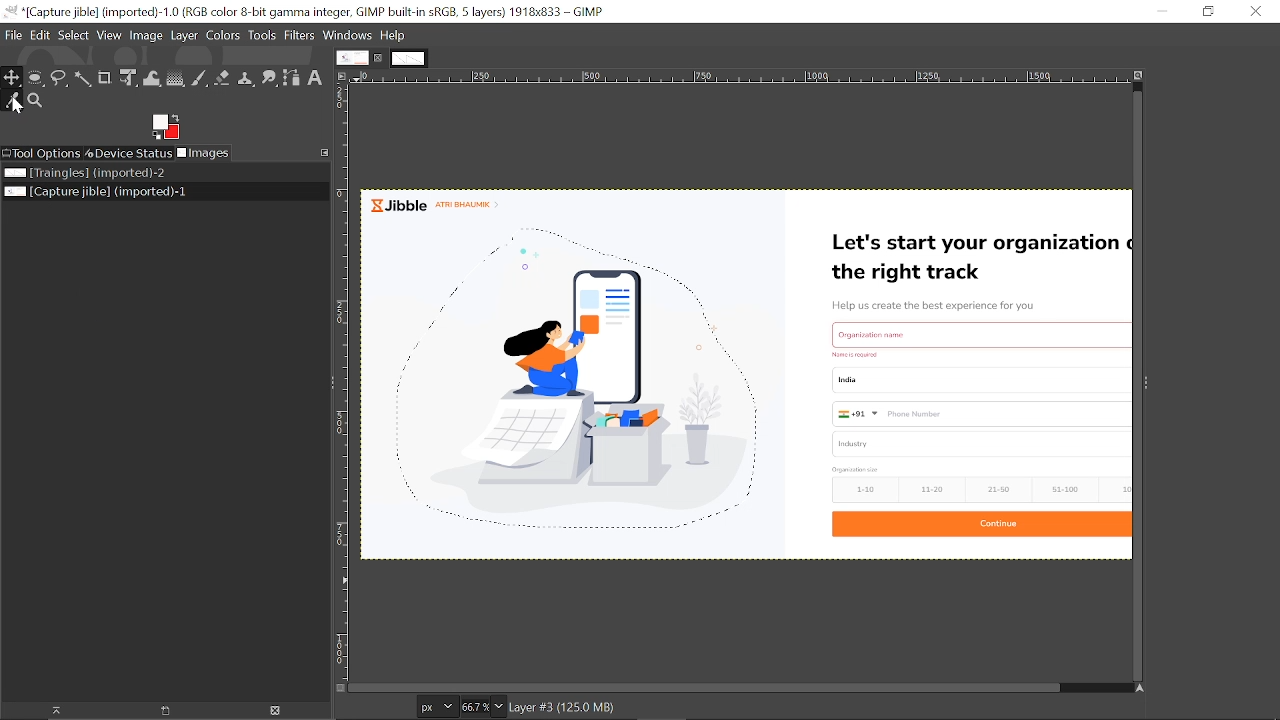  What do you see at coordinates (299, 36) in the screenshot?
I see `Filters` at bounding box center [299, 36].